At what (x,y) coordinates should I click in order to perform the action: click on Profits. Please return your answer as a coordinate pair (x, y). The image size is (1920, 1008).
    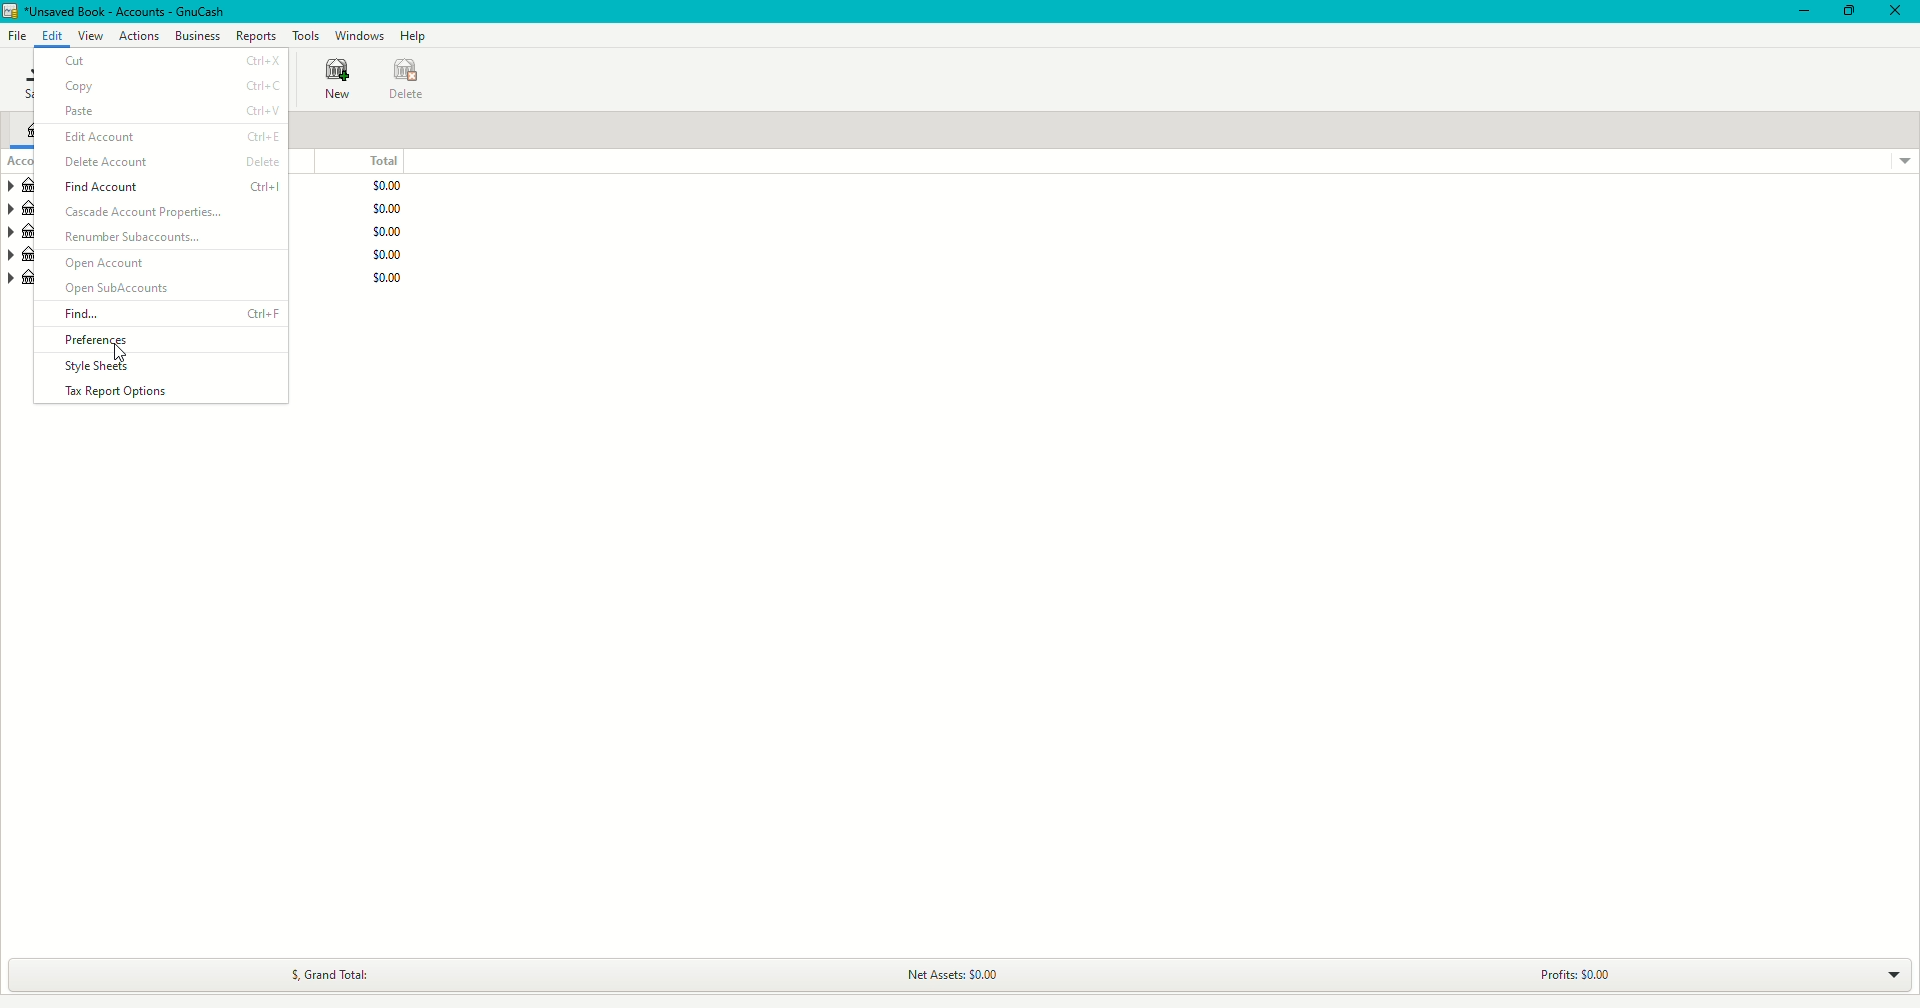
    Looking at the image, I should click on (1591, 969).